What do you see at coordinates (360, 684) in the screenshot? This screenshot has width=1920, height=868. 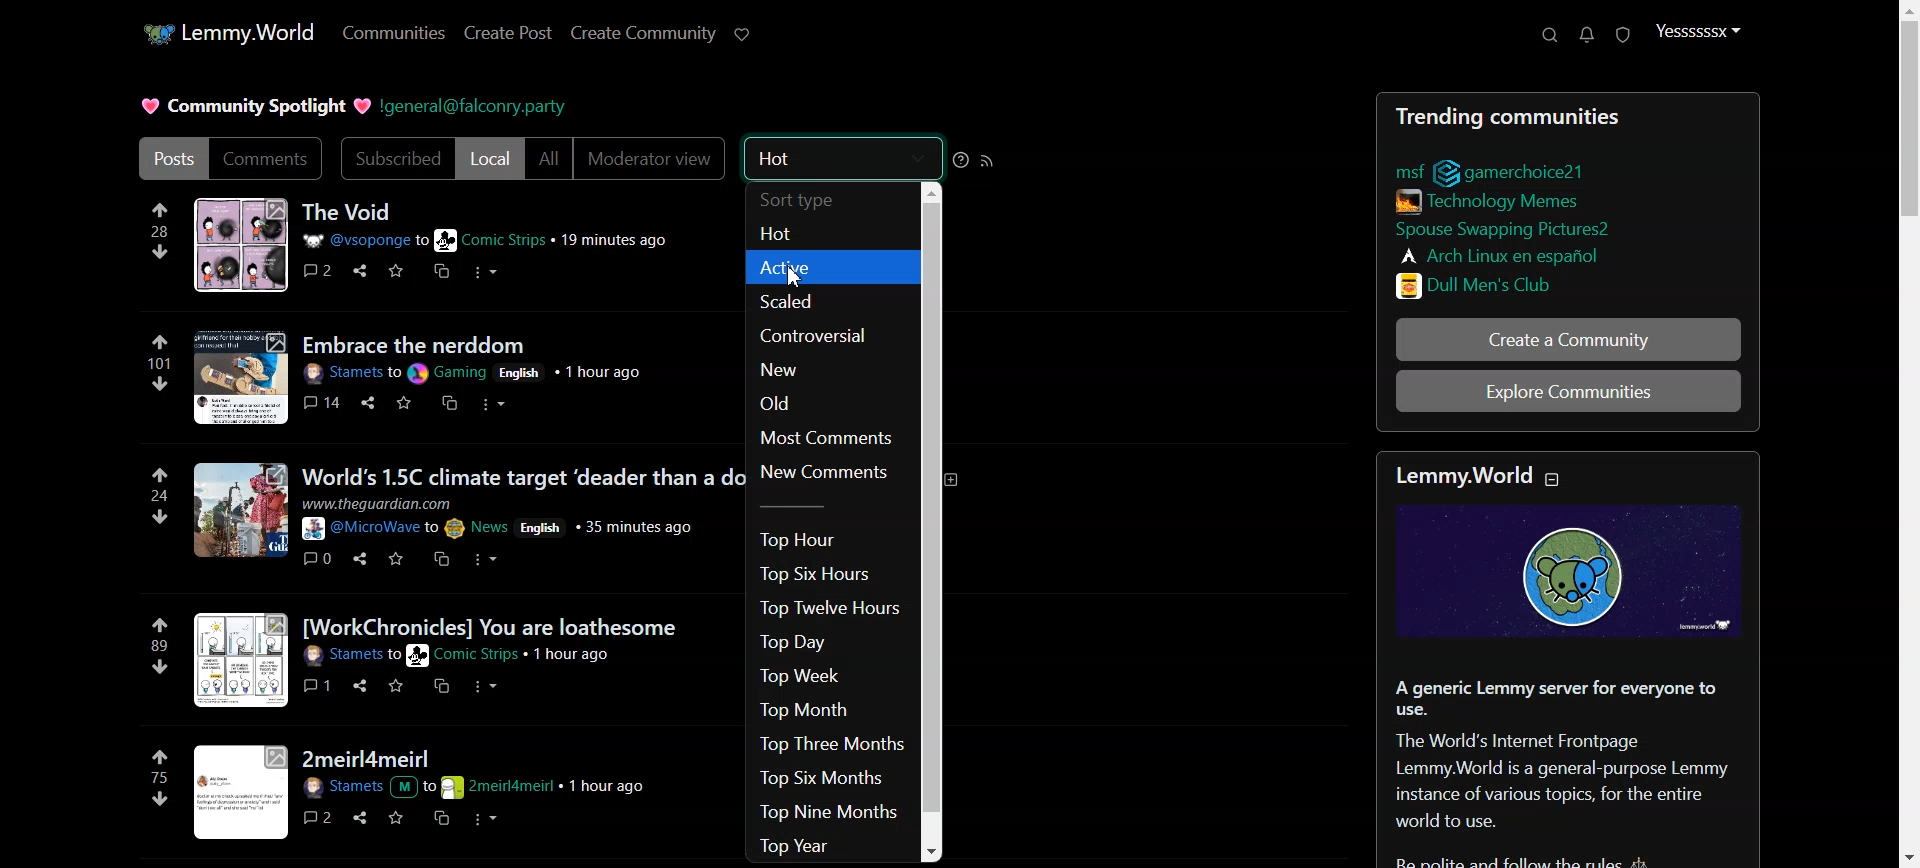 I see `share` at bounding box center [360, 684].